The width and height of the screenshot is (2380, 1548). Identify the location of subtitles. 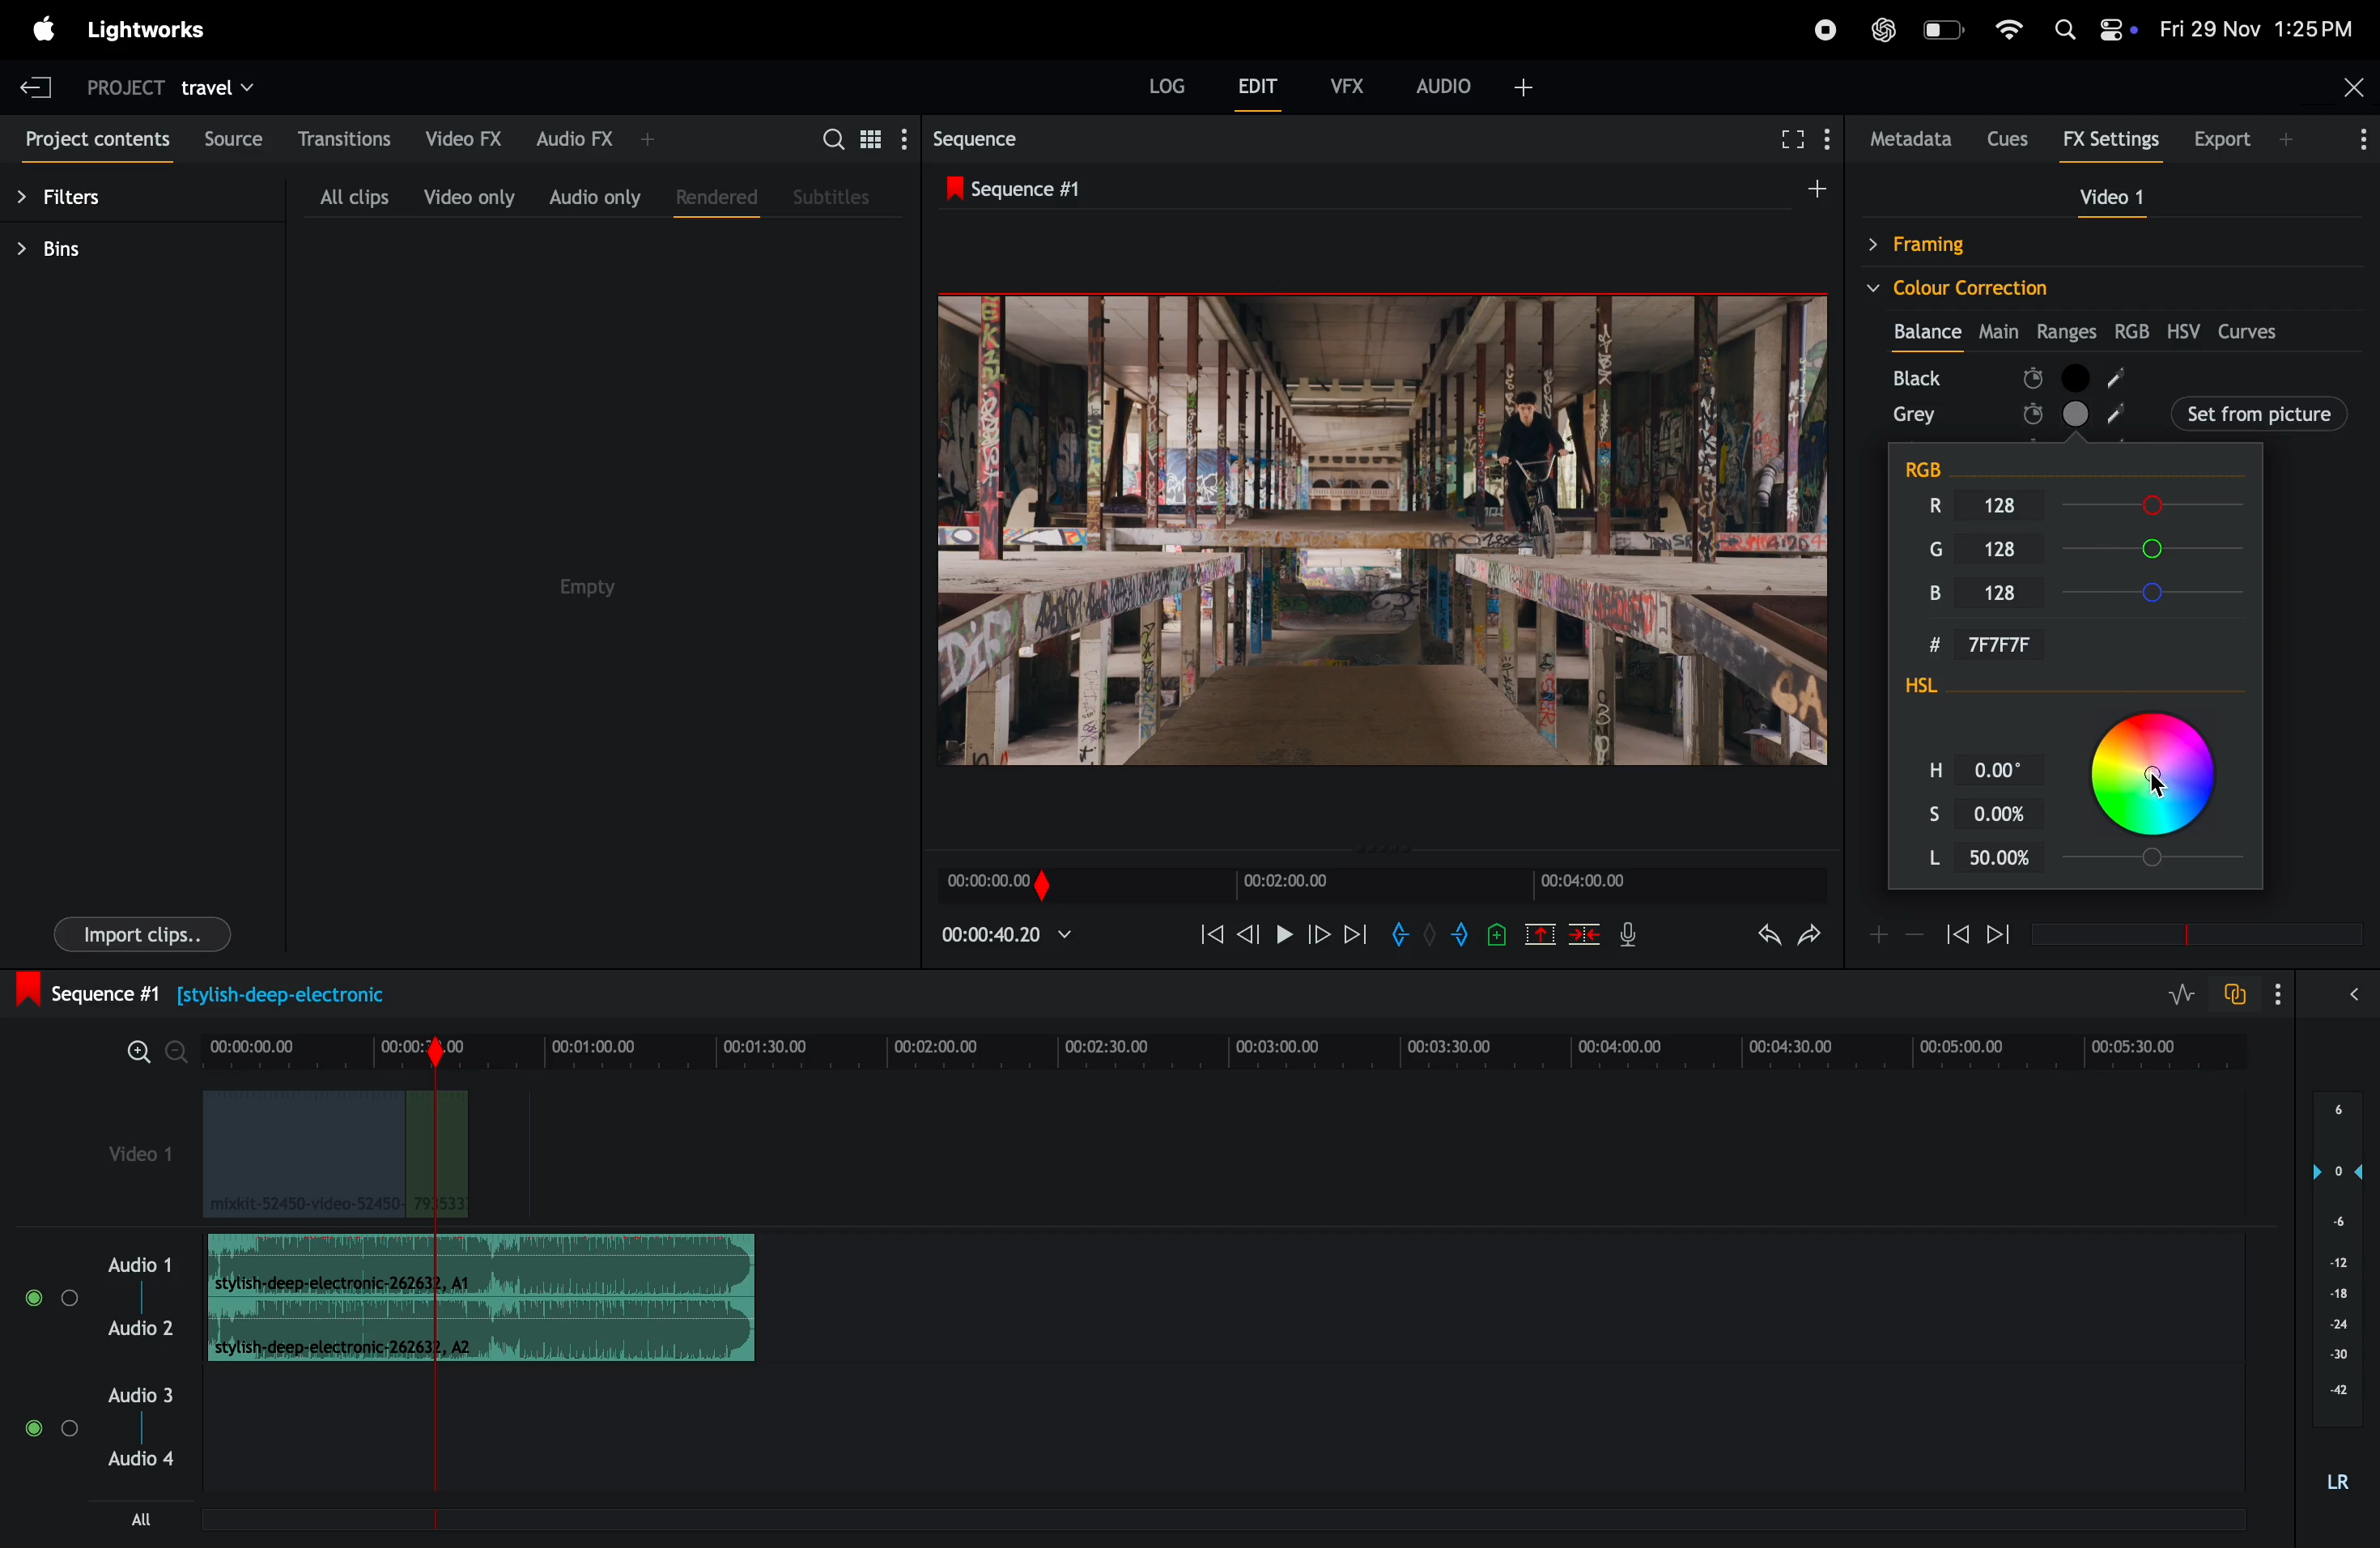
(834, 195).